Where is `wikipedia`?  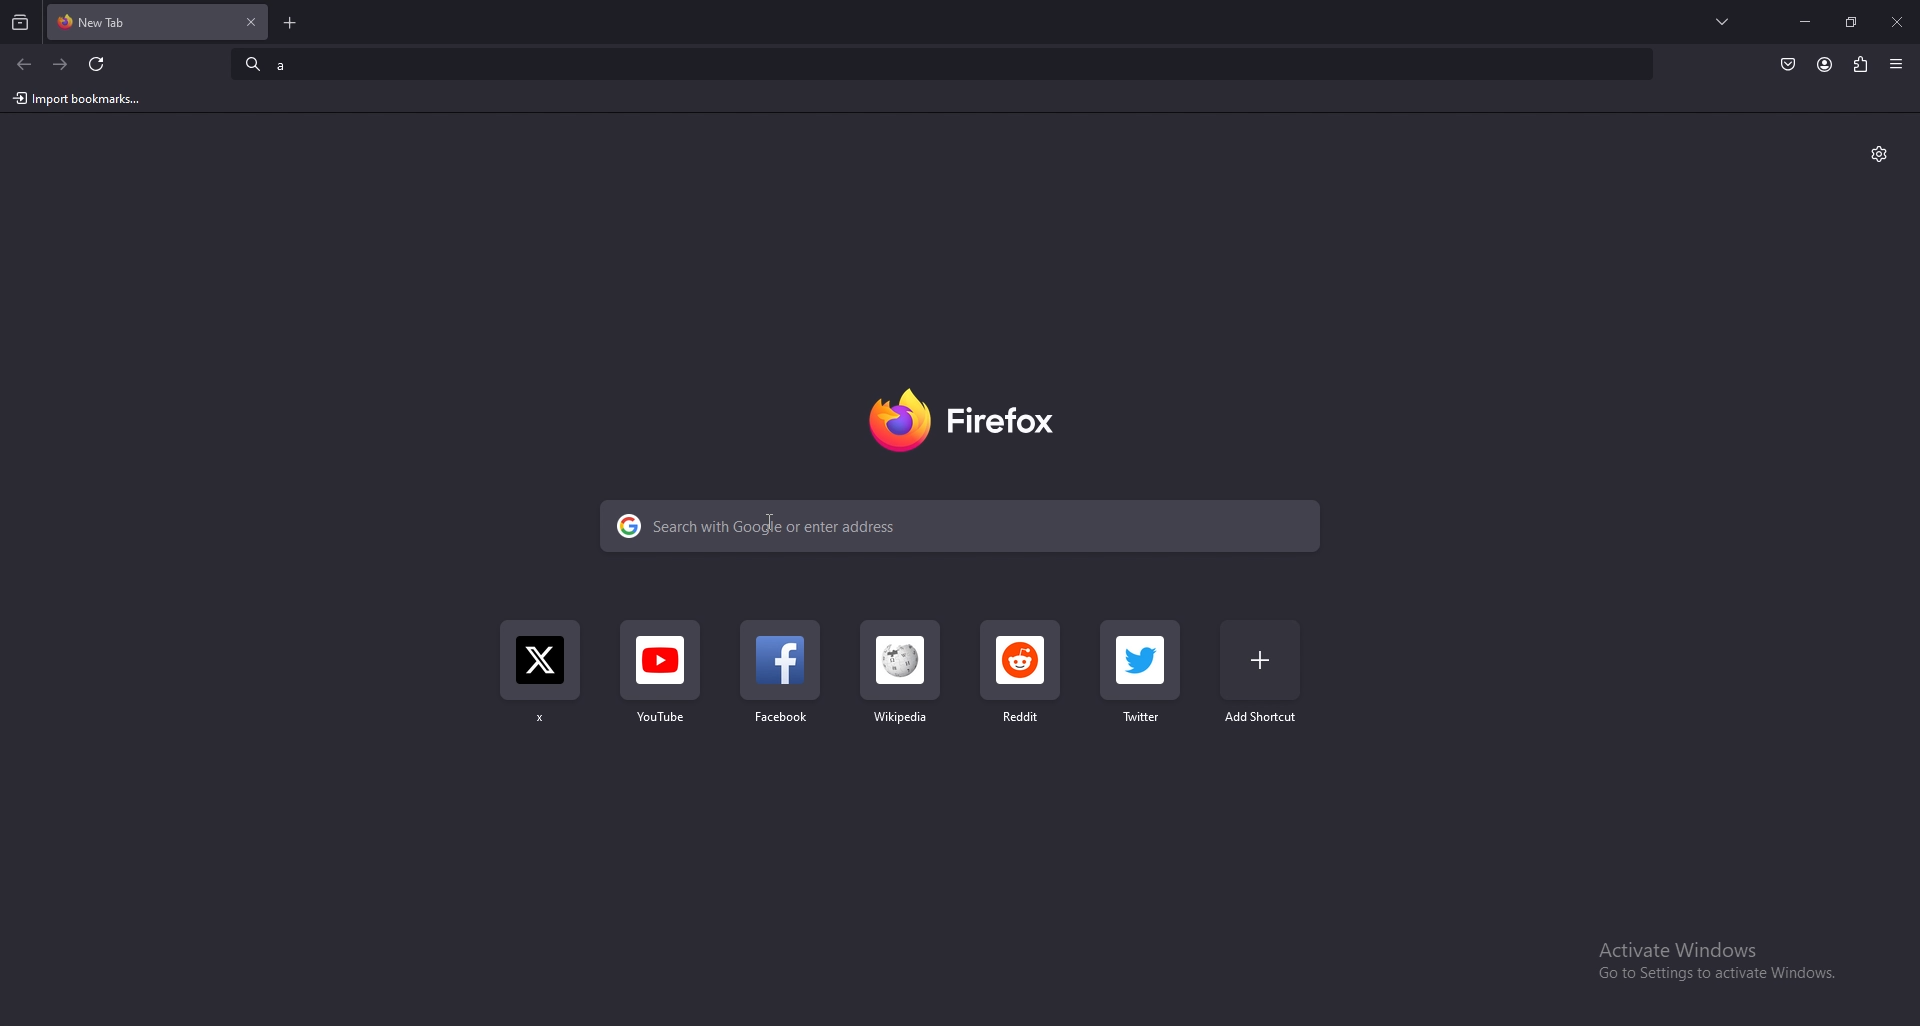 wikipedia is located at coordinates (901, 685).